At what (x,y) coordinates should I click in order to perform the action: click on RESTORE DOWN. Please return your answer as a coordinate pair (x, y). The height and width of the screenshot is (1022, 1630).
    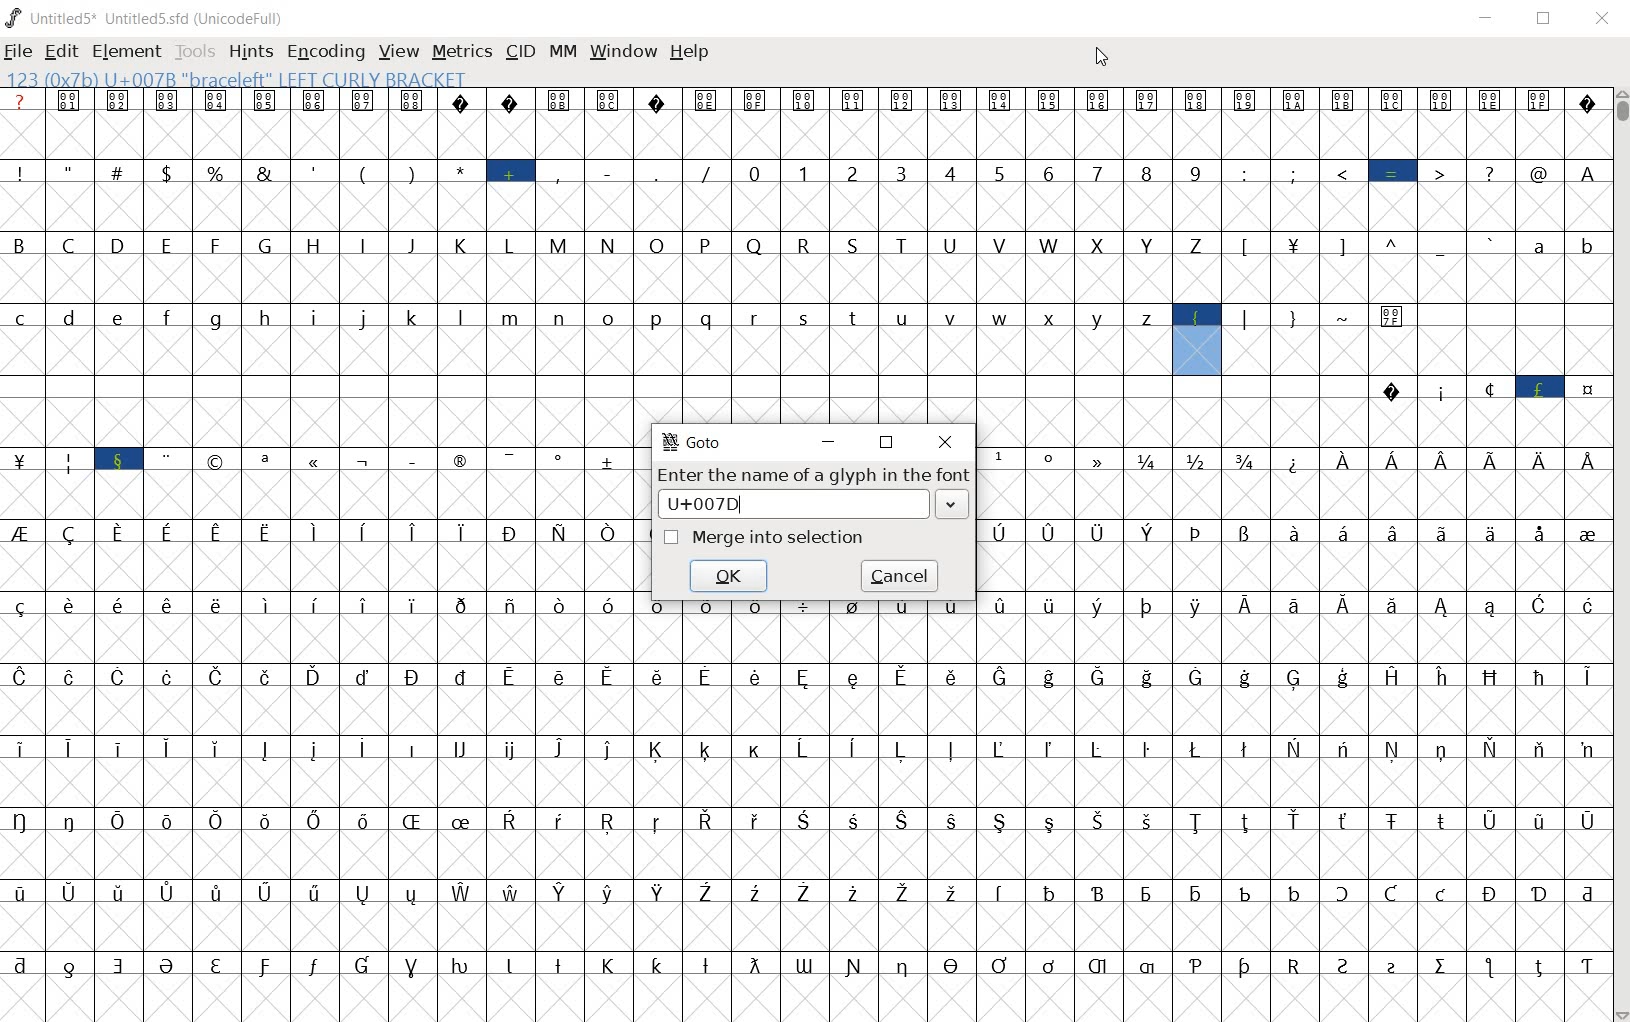
    Looking at the image, I should click on (889, 444).